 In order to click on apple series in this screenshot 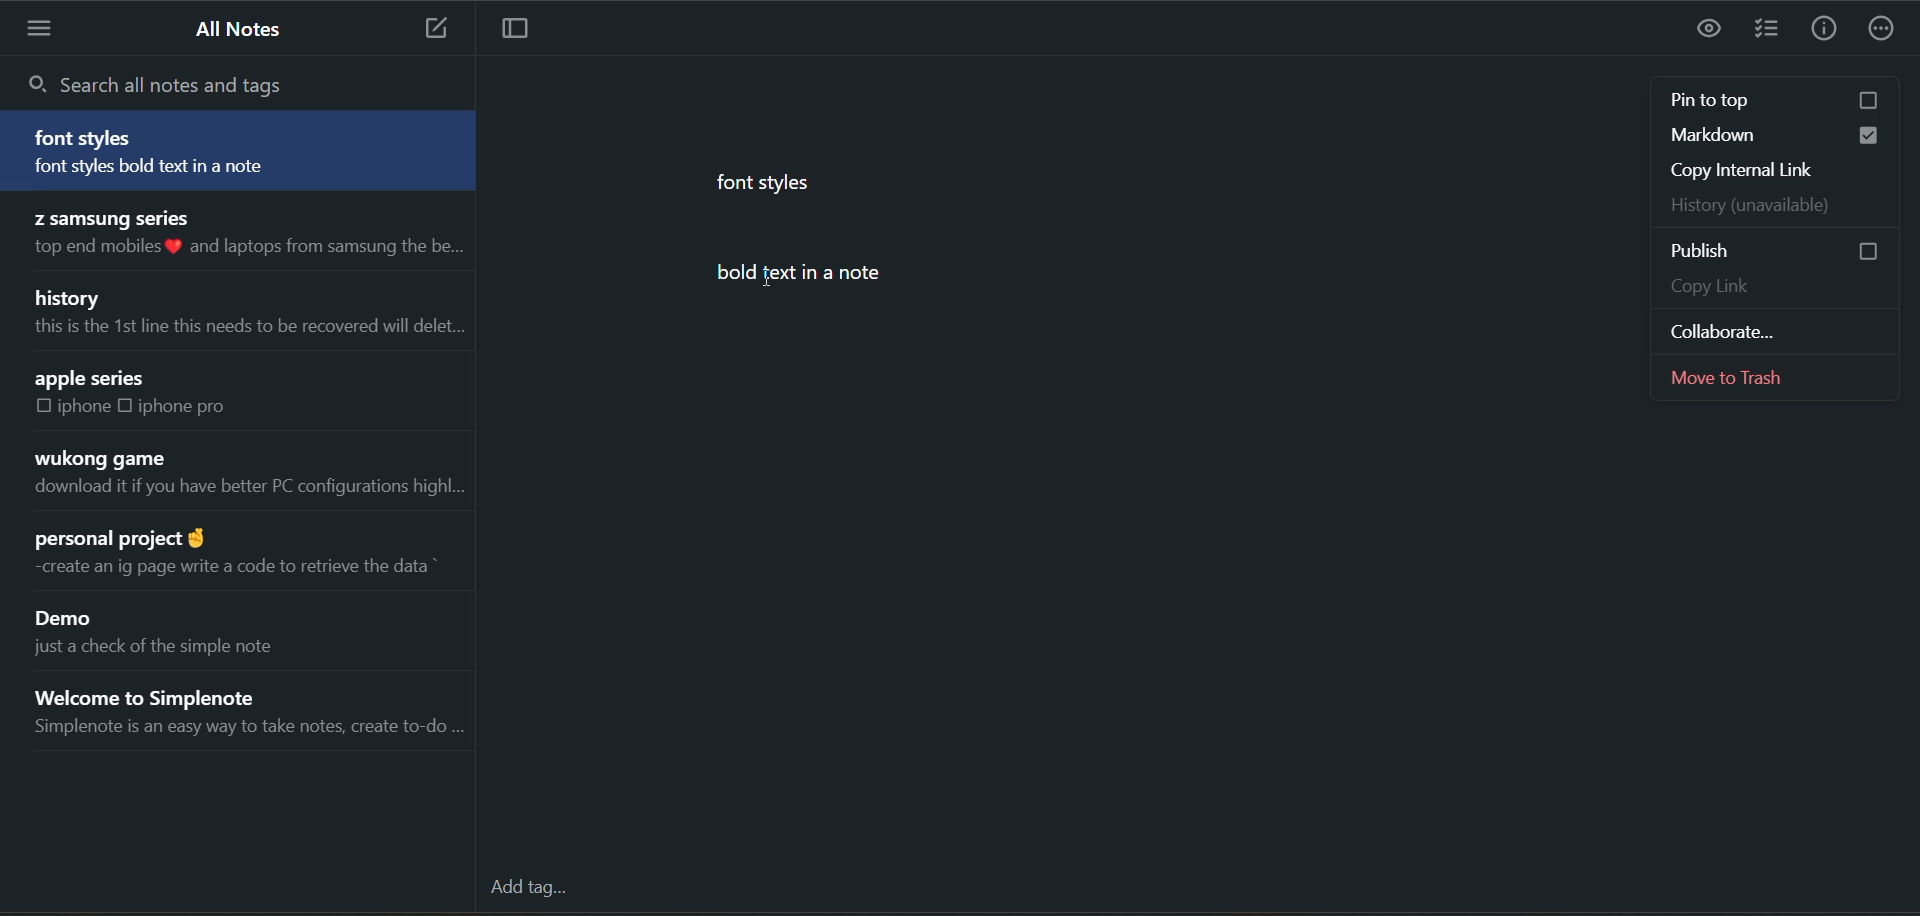, I will do `click(92, 379)`.